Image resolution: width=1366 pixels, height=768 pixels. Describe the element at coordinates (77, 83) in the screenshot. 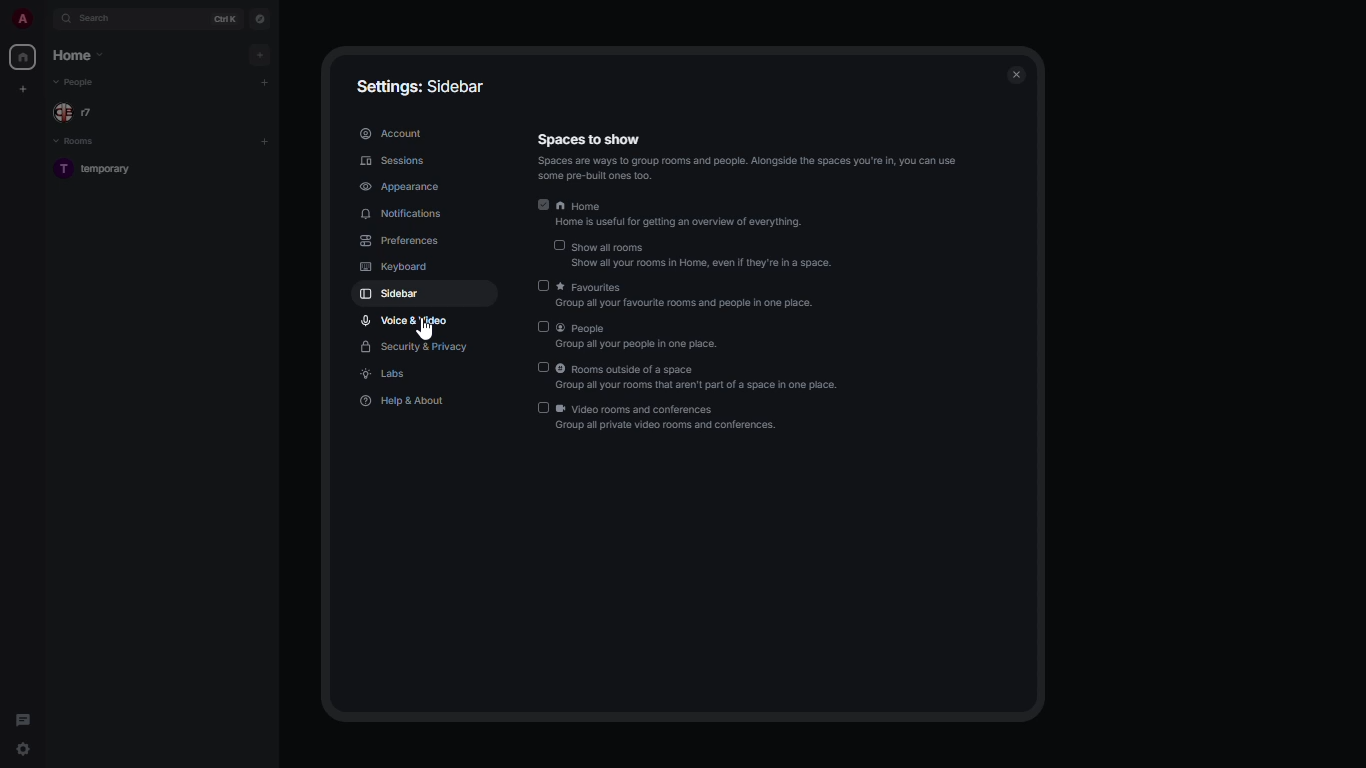

I see `people` at that location.